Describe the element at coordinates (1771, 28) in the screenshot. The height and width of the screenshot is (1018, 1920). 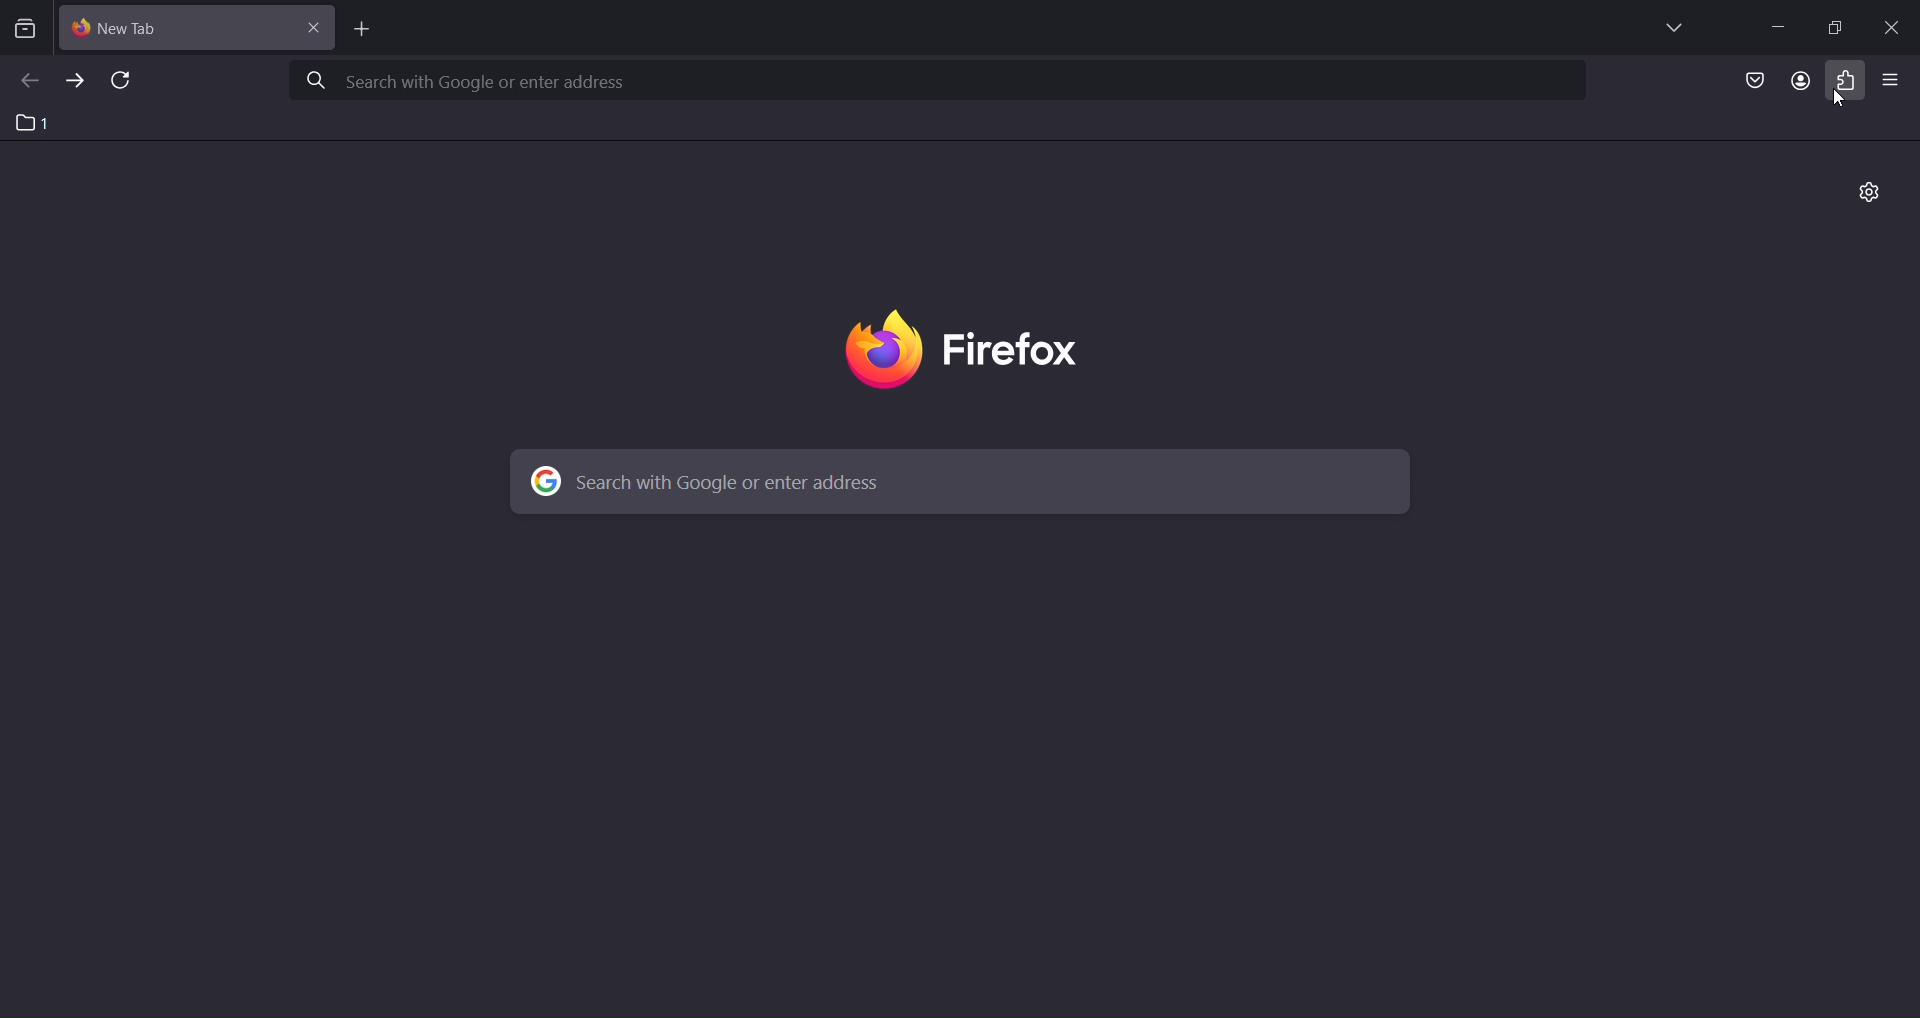
I see `minimize` at that location.